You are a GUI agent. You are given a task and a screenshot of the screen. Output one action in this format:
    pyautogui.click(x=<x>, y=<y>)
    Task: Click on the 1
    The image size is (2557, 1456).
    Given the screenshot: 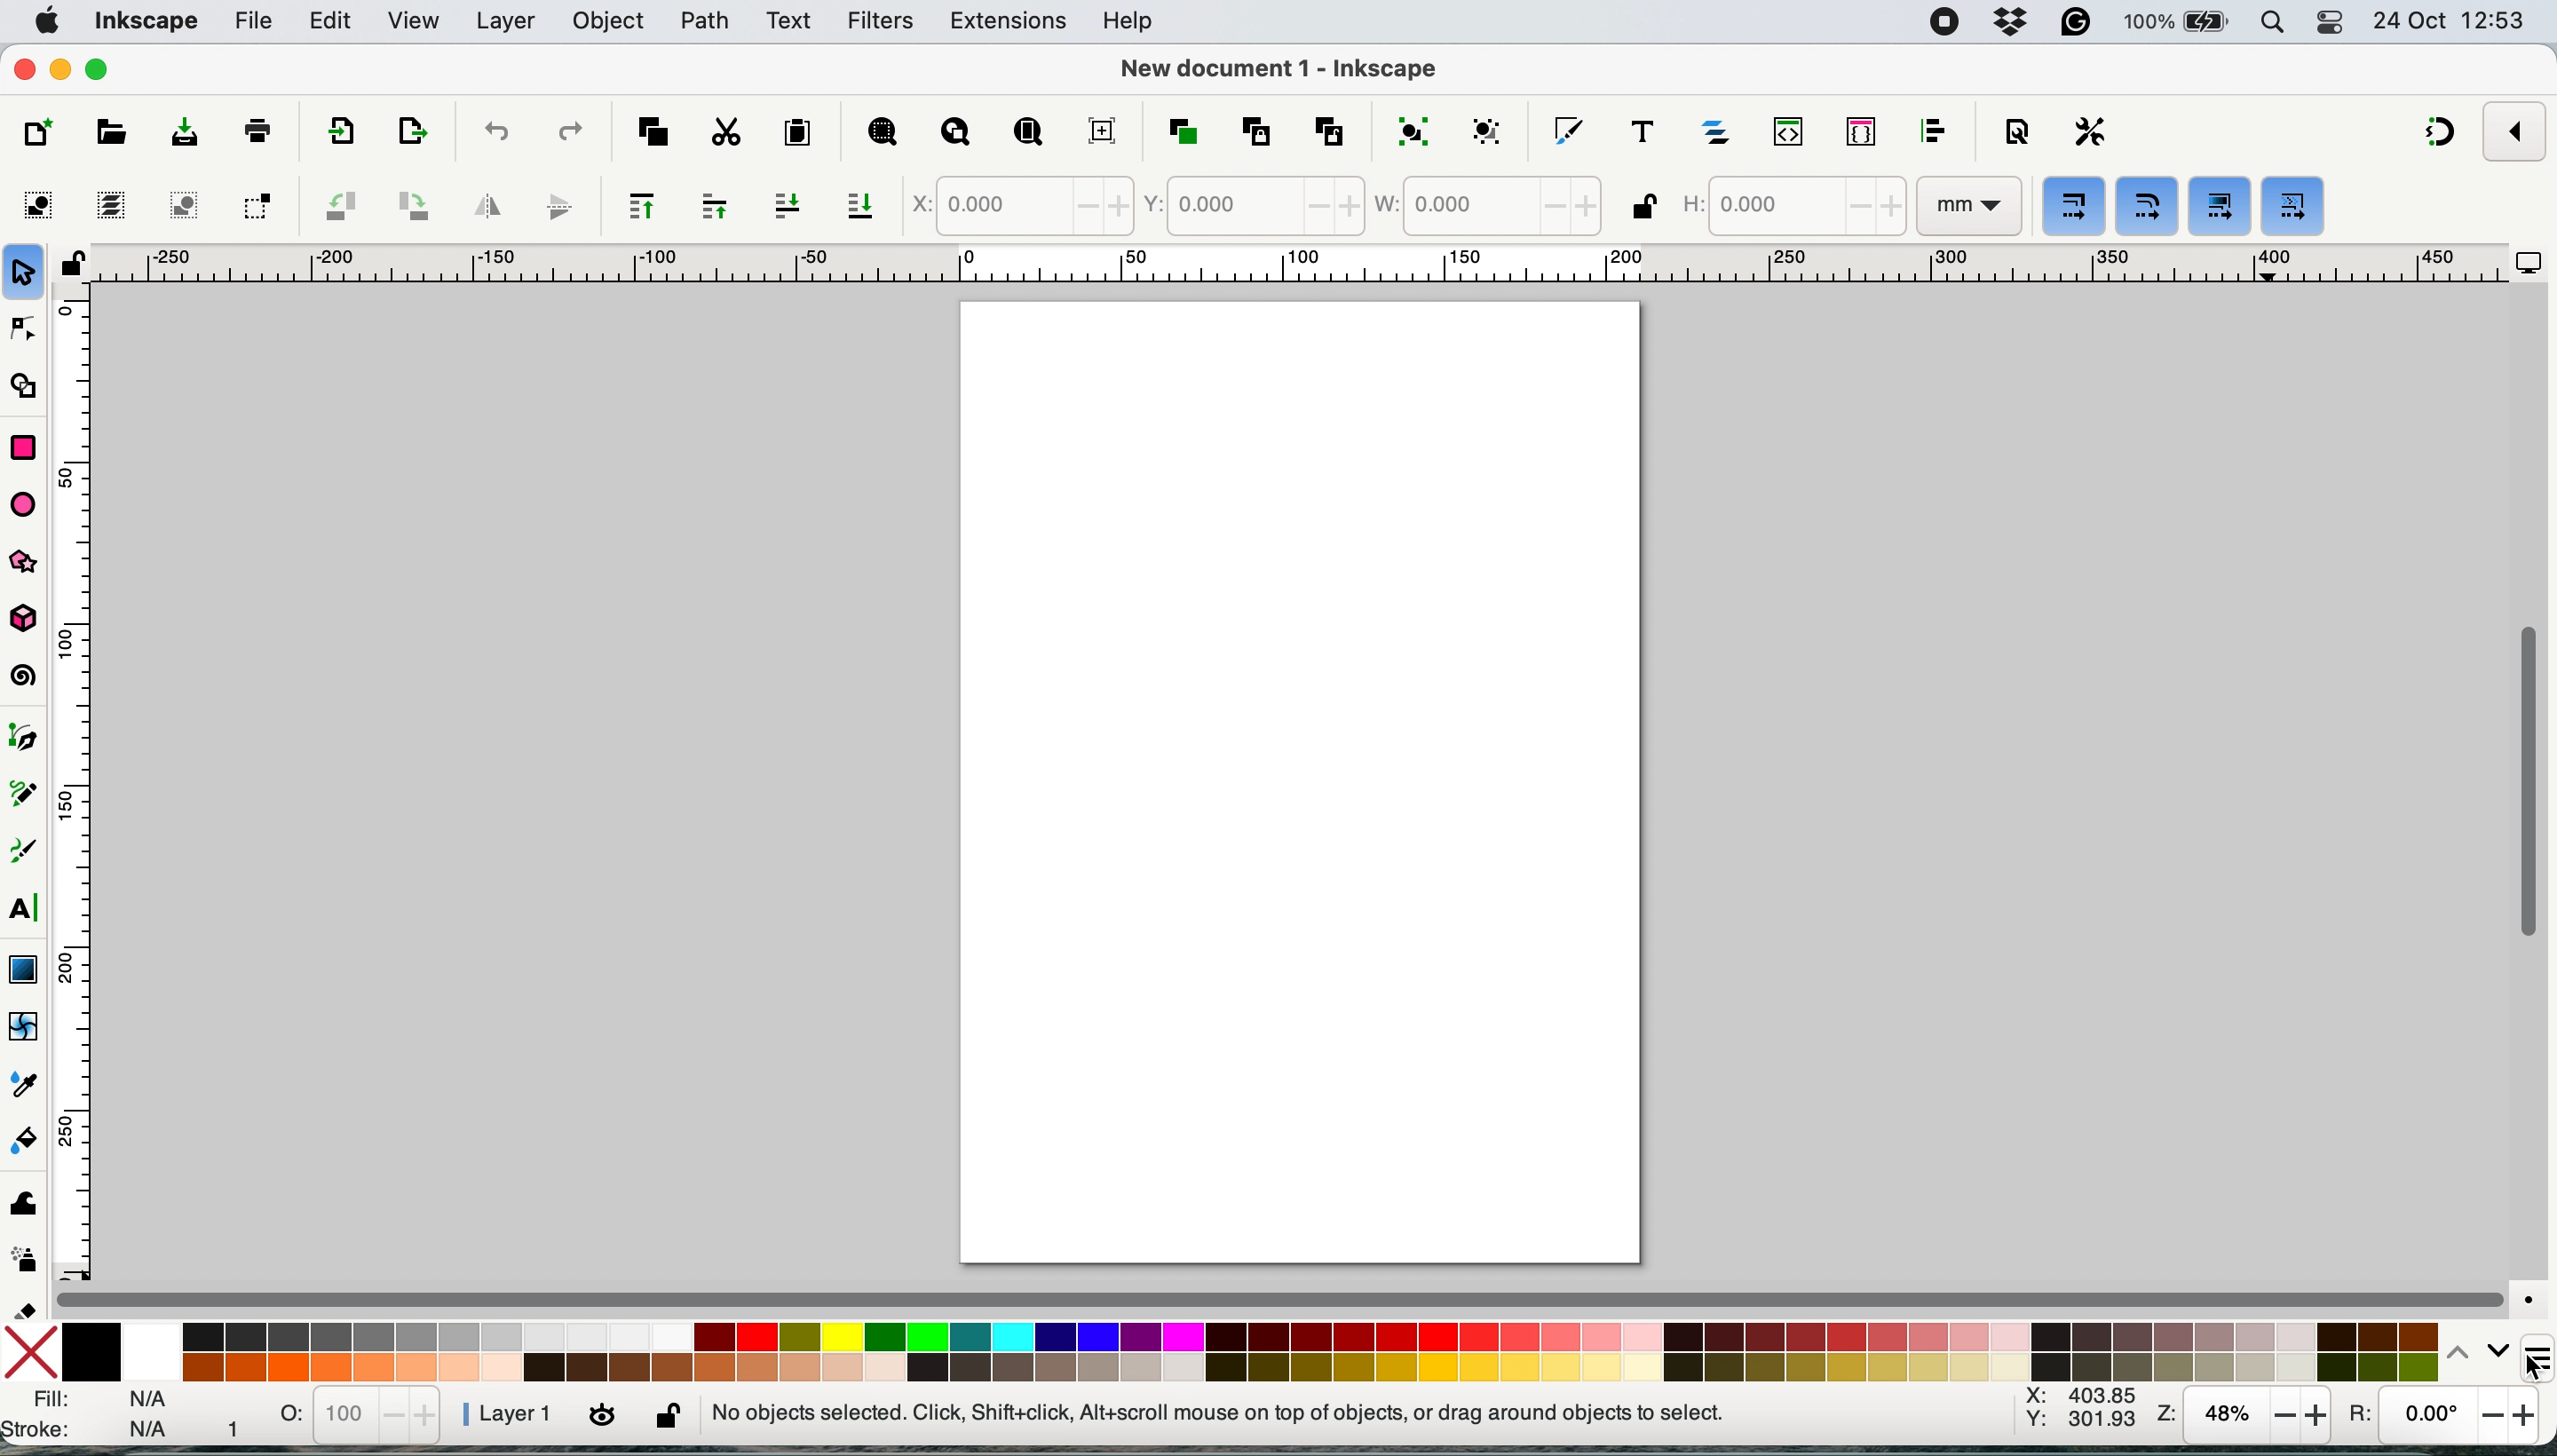 What is the action you would take?
    pyautogui.click(x=237, y=1419)
    